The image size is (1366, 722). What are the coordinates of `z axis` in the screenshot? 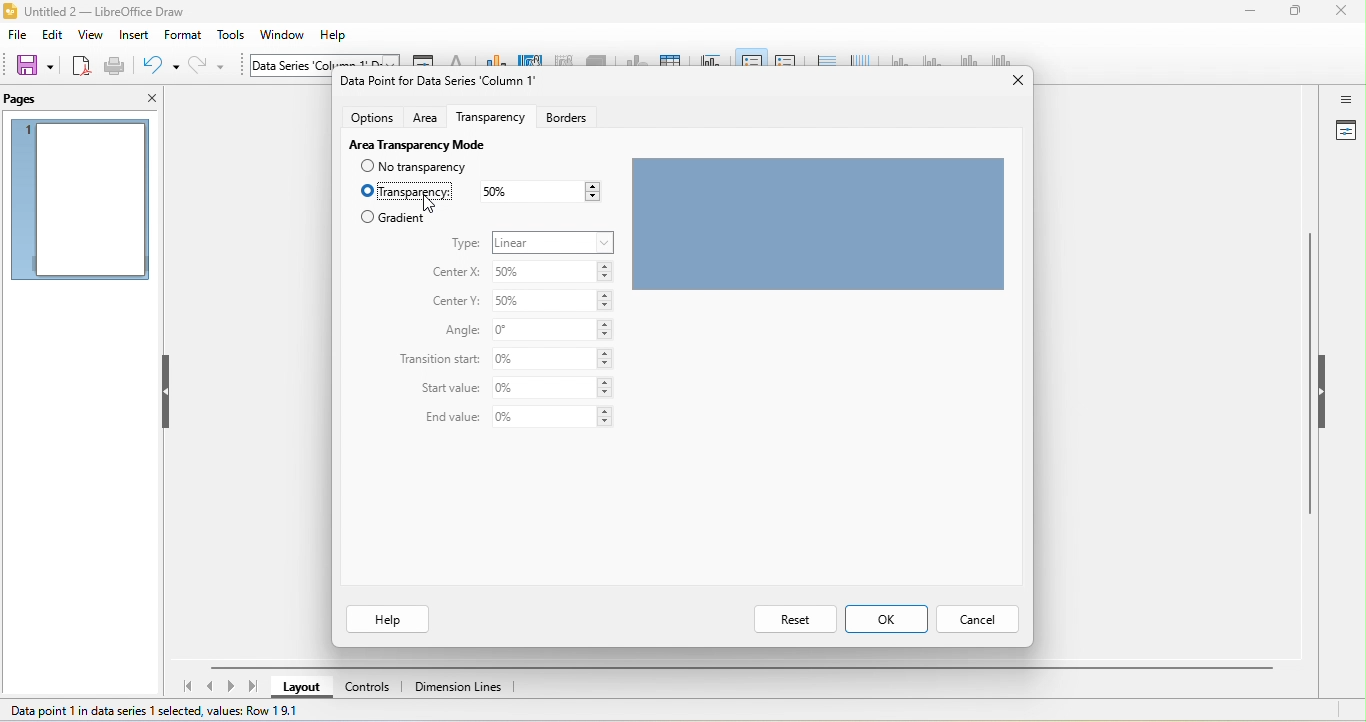 It's located at (964, 59).